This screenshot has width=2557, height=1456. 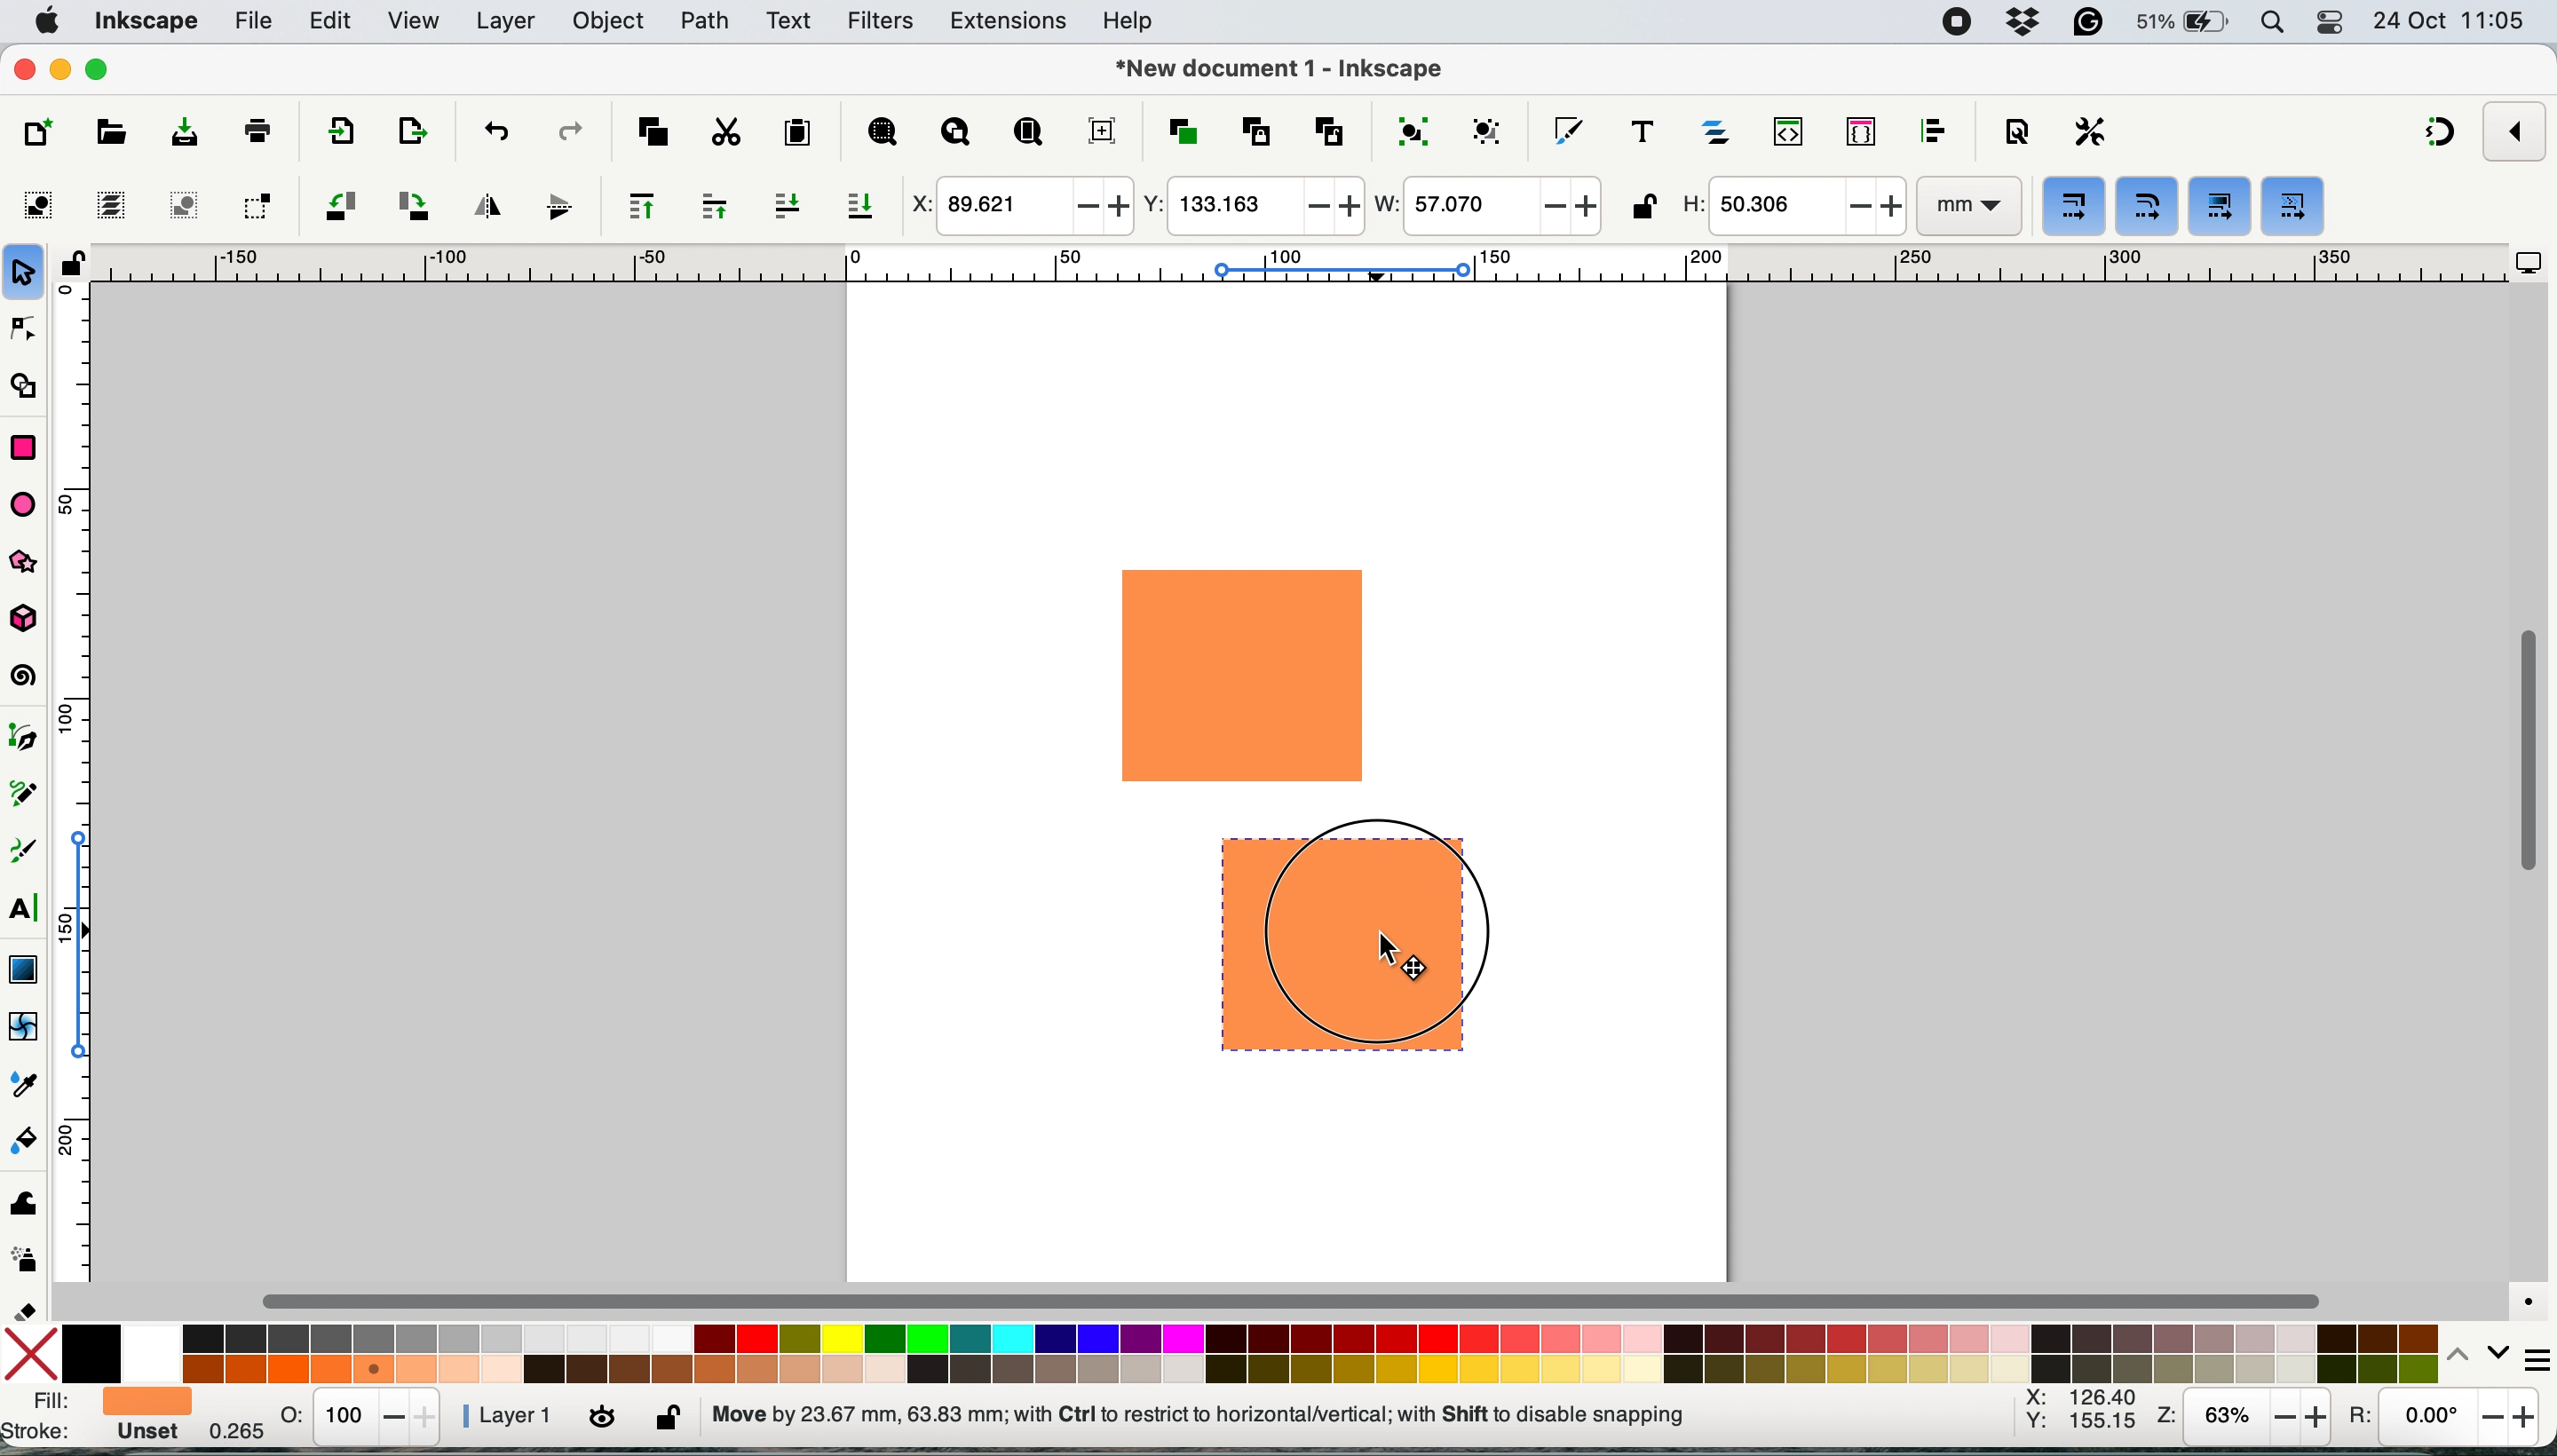 What do you see at coordinates (168, 133) in the screenshot?
I see `save` at bounding box center [168, 133].